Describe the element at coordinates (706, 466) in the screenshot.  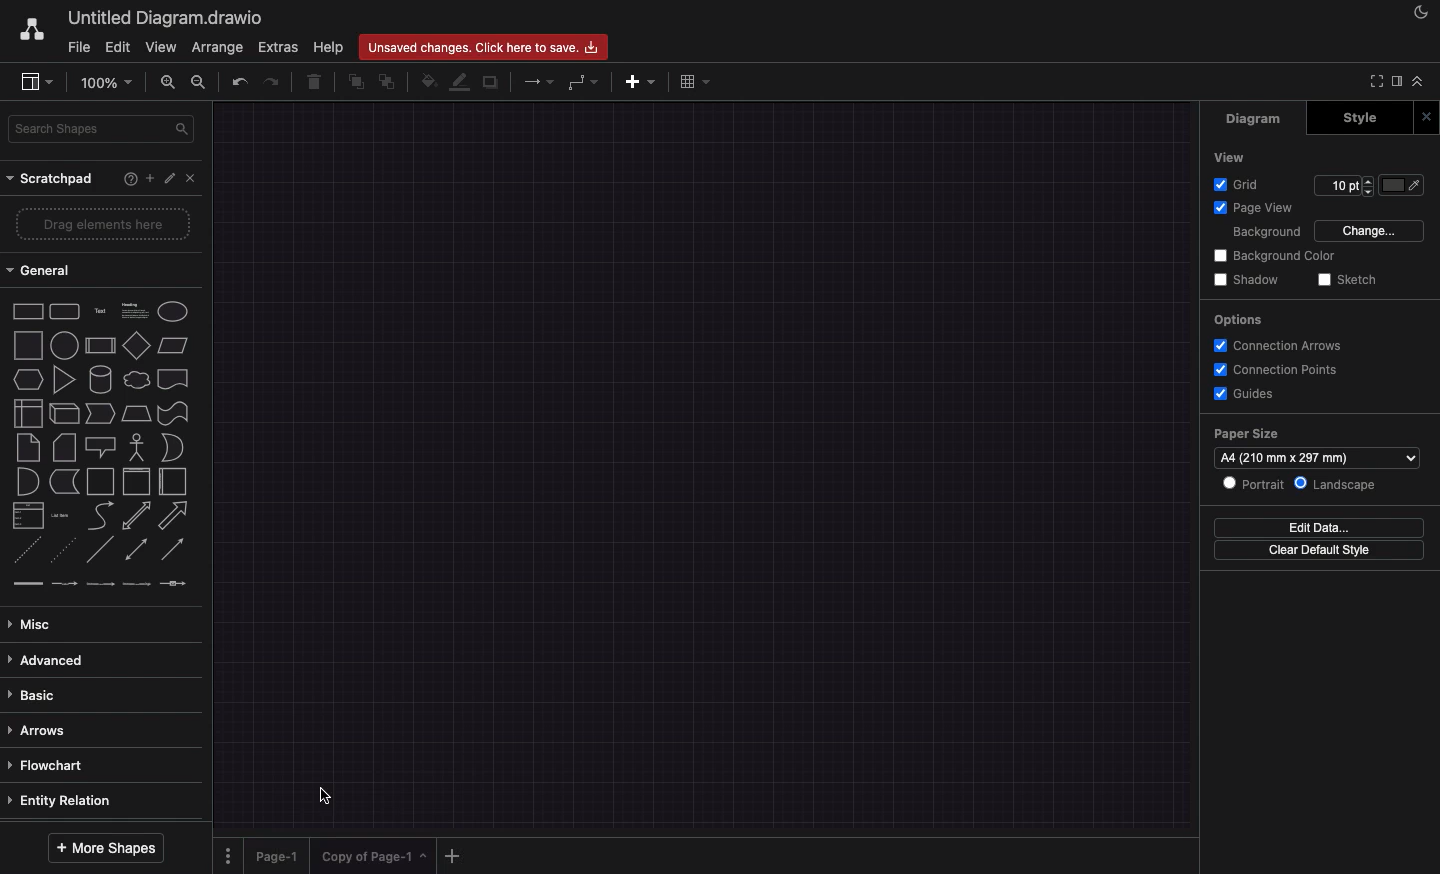
I see `canvas` at that location.